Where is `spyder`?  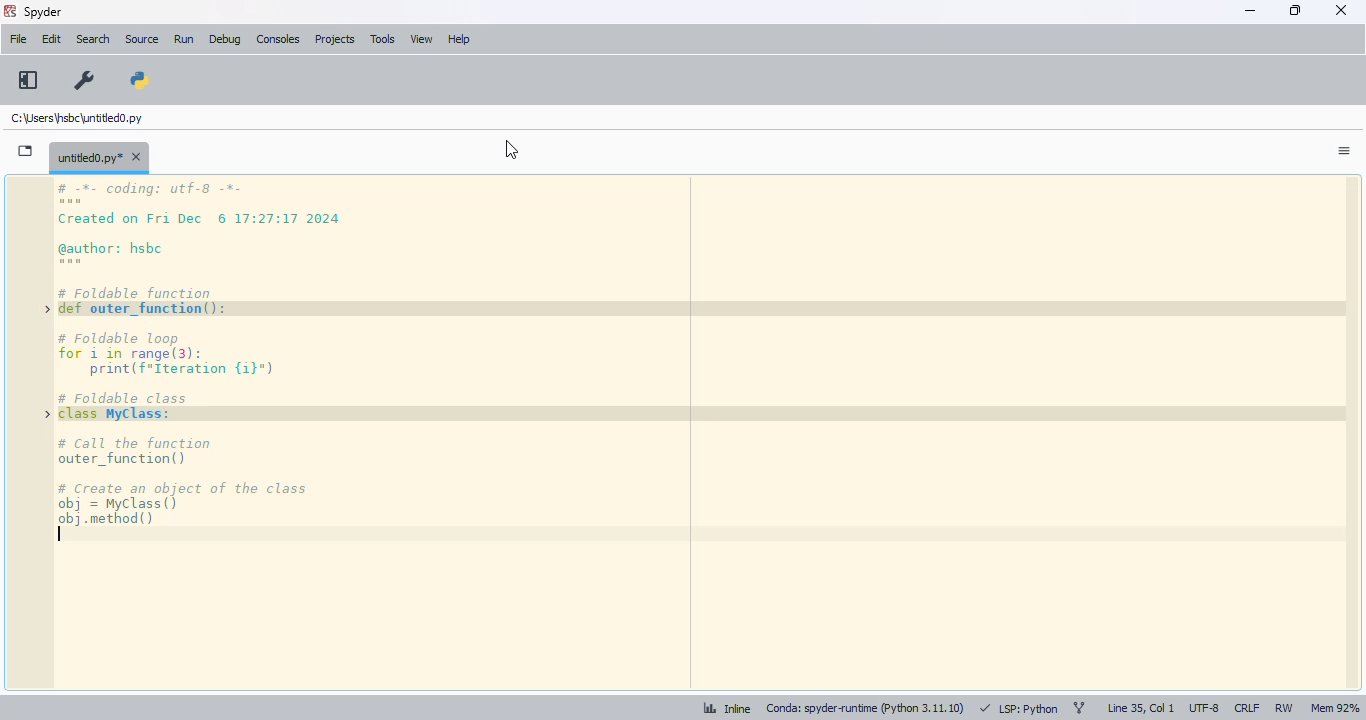
spyder is located at coordinates (44, 12).